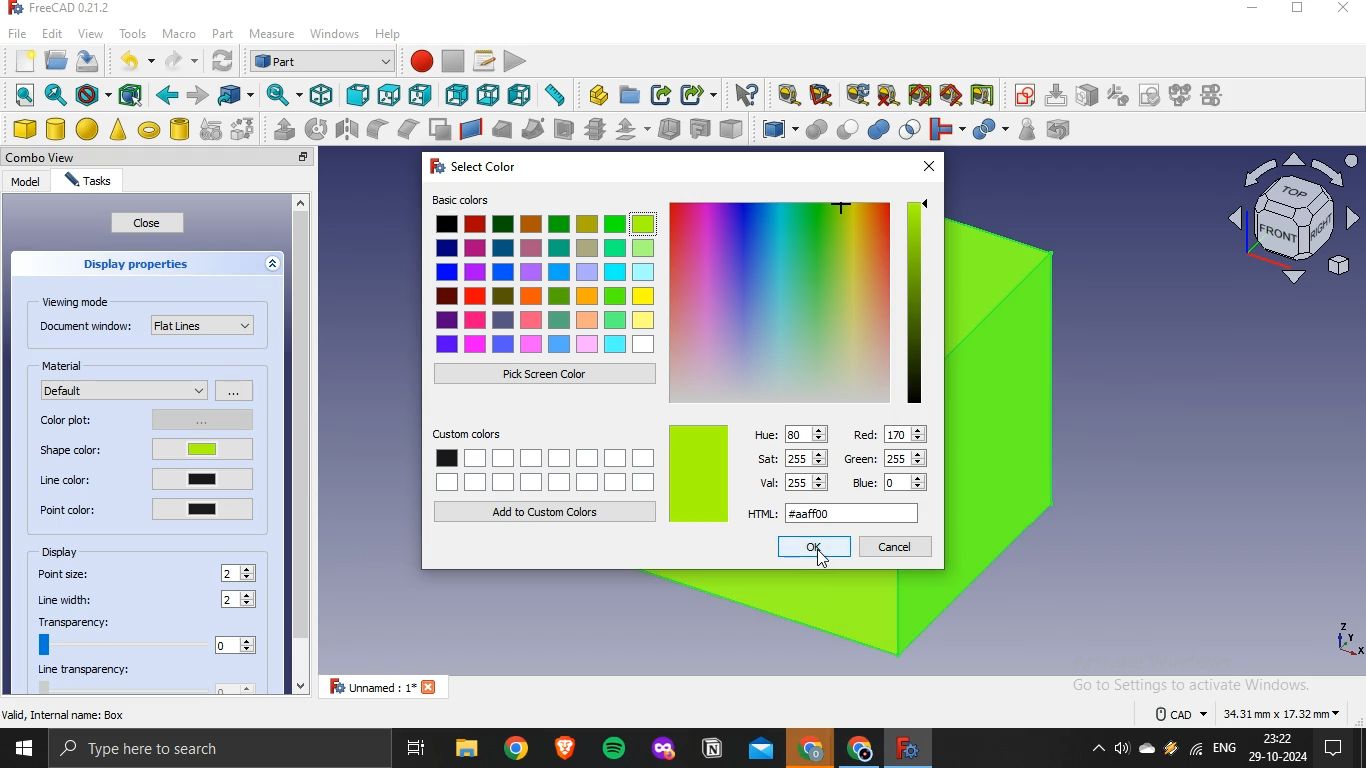 The height and width of the screenshot is (768, 1366). Describe the element at coordinates (598, 95) in the screenshot. I see `create part` at that location.